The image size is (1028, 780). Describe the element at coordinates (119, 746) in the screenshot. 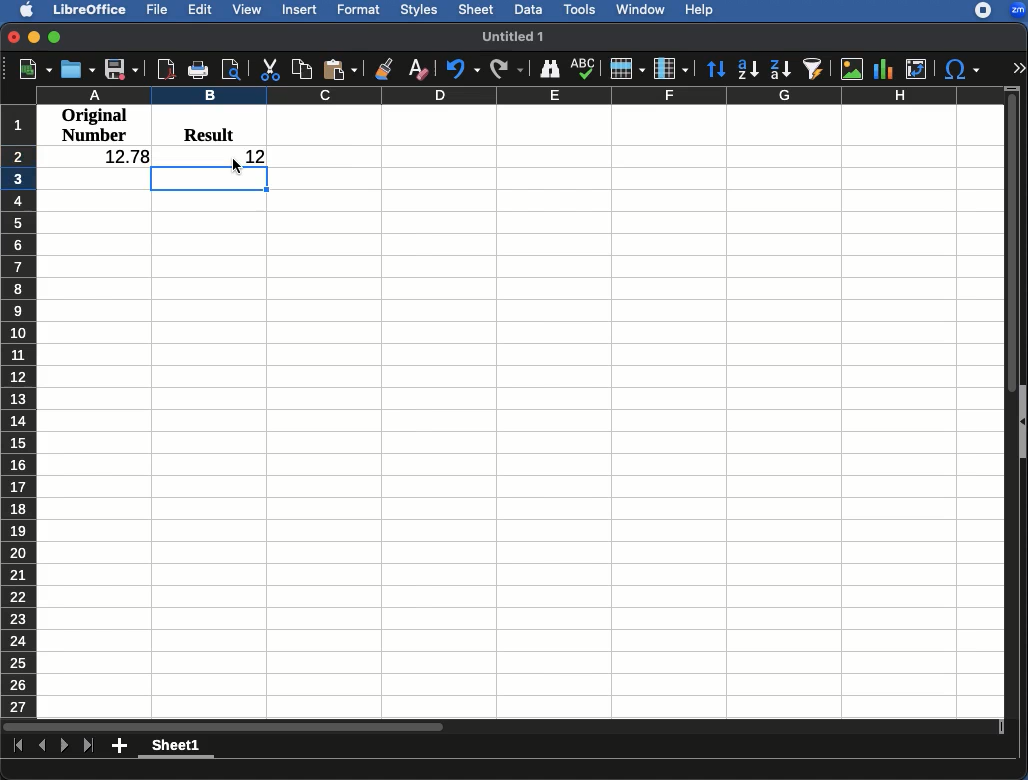

I see `Add sheet` at that location.